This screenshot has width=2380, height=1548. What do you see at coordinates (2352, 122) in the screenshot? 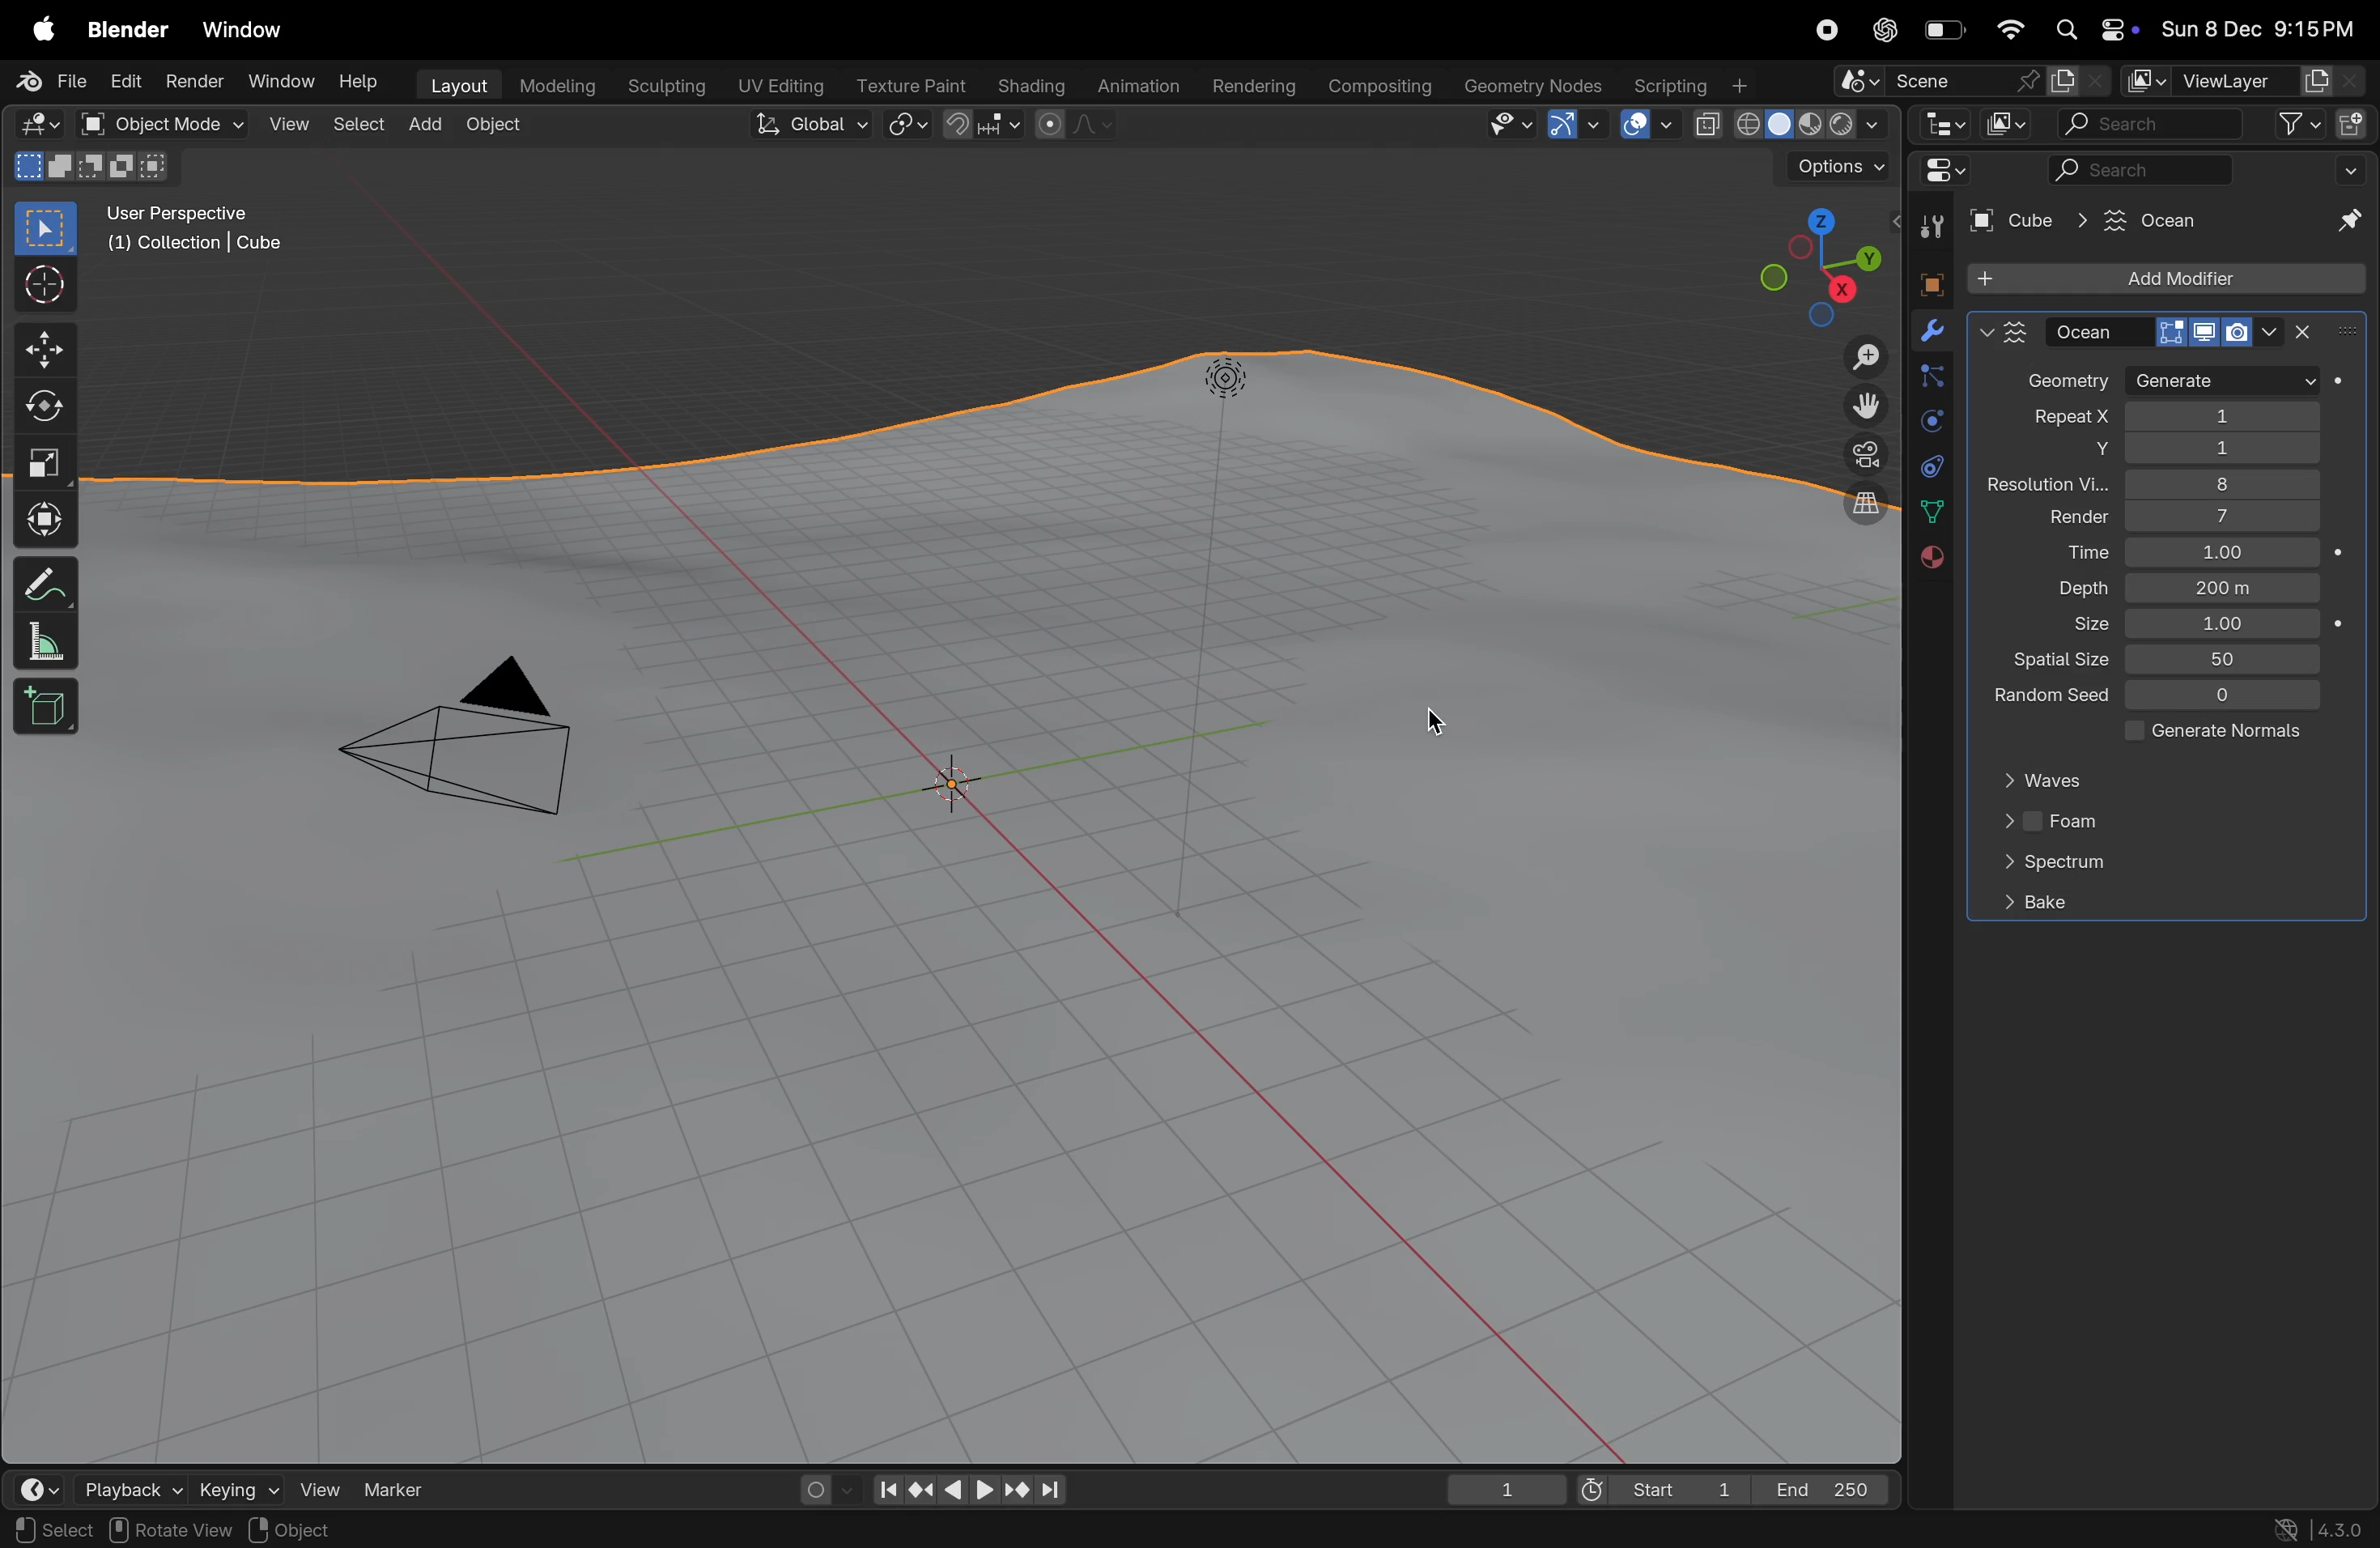
I see `new collection` at bounding box center [2352, 122].